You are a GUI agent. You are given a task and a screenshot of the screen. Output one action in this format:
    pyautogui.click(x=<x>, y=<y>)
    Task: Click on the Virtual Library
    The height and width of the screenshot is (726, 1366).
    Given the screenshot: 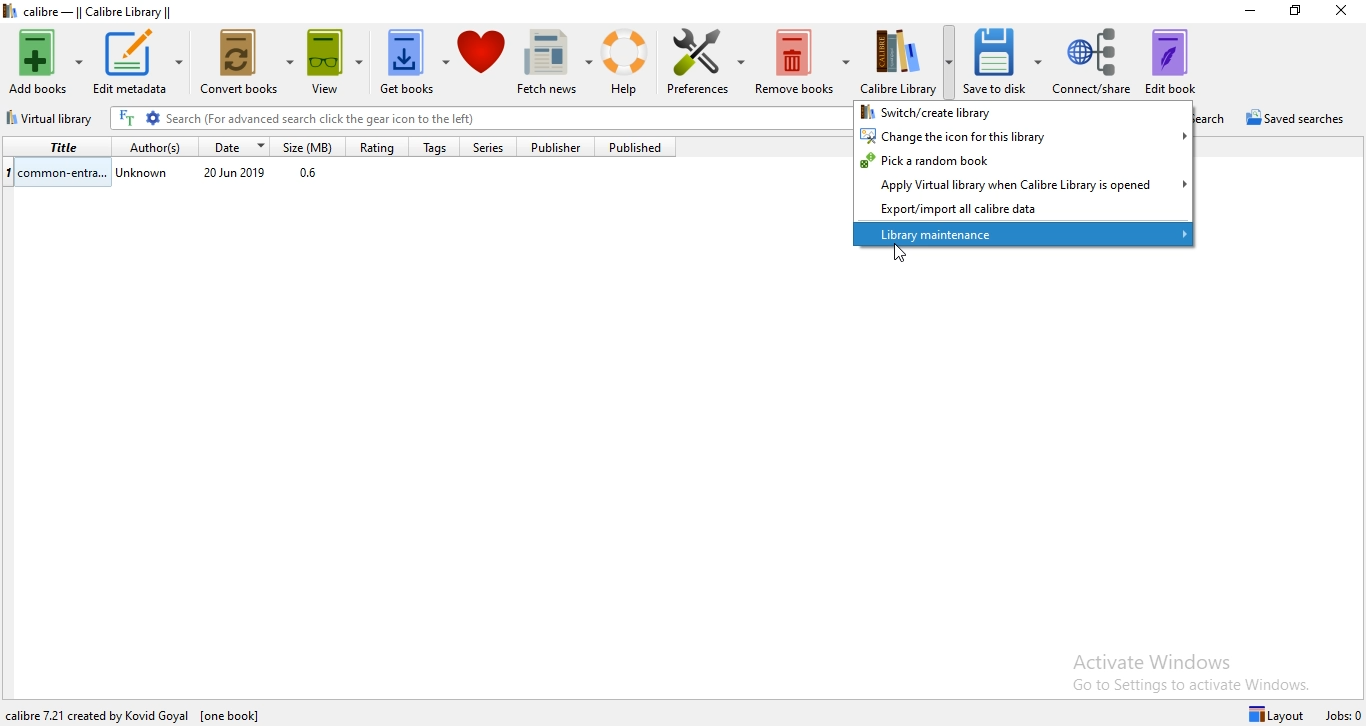 What is the action you would take?
    pyautogui.click(x=53, y=120)
    